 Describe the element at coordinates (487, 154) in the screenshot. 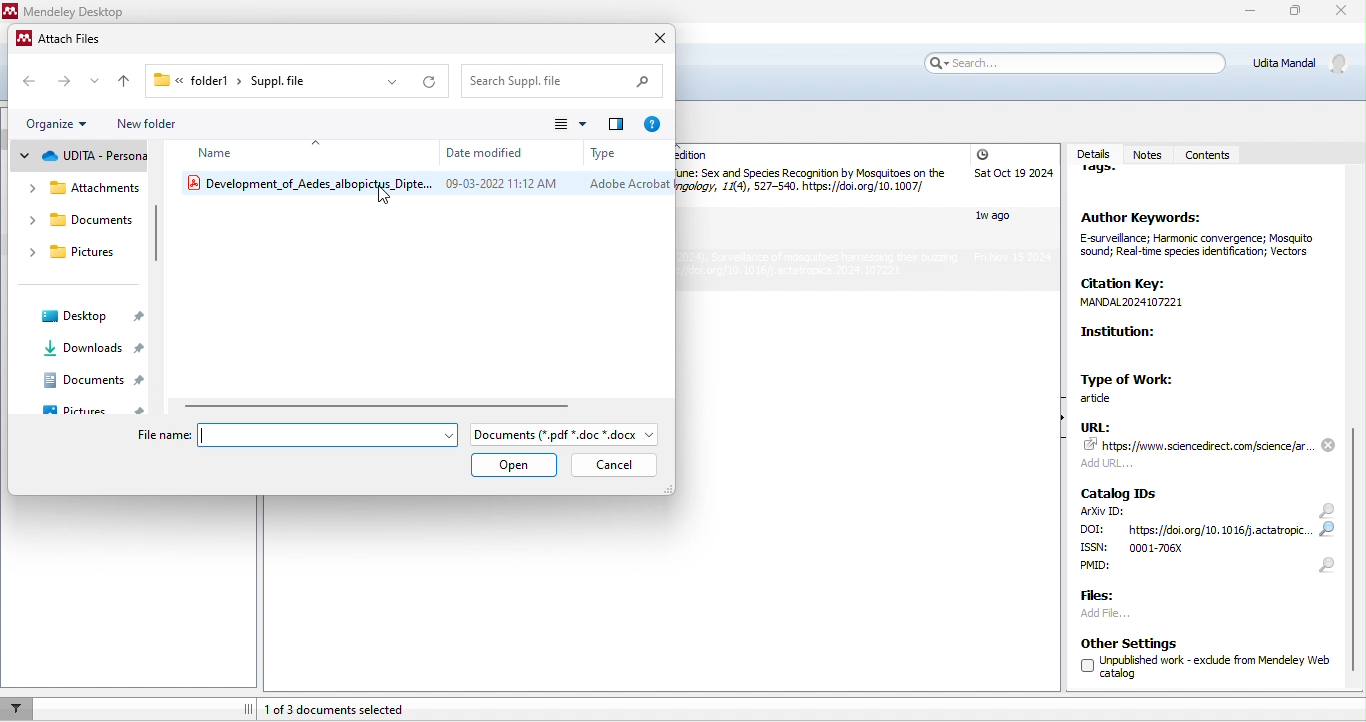

I see `date modified` at that location.